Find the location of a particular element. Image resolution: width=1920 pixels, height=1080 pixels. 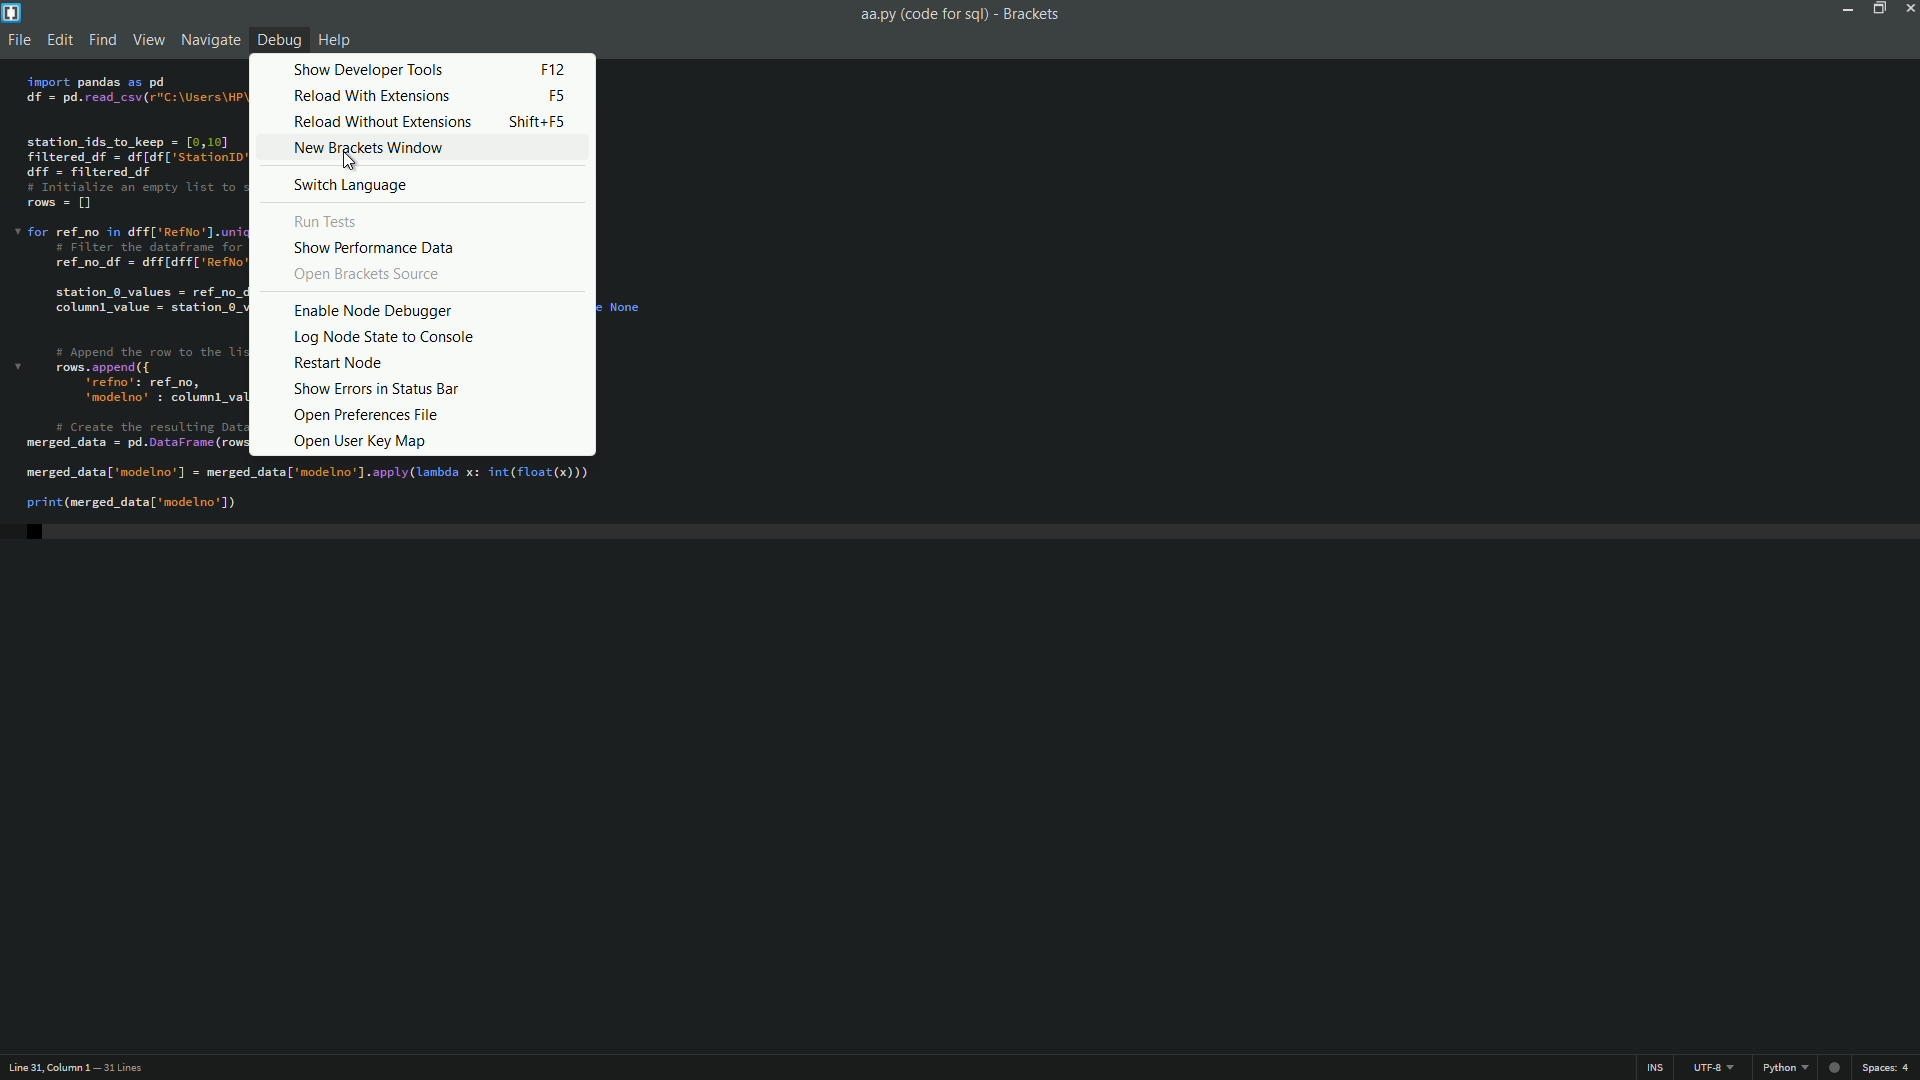

number of lines is located at coordinates (121, 1069).